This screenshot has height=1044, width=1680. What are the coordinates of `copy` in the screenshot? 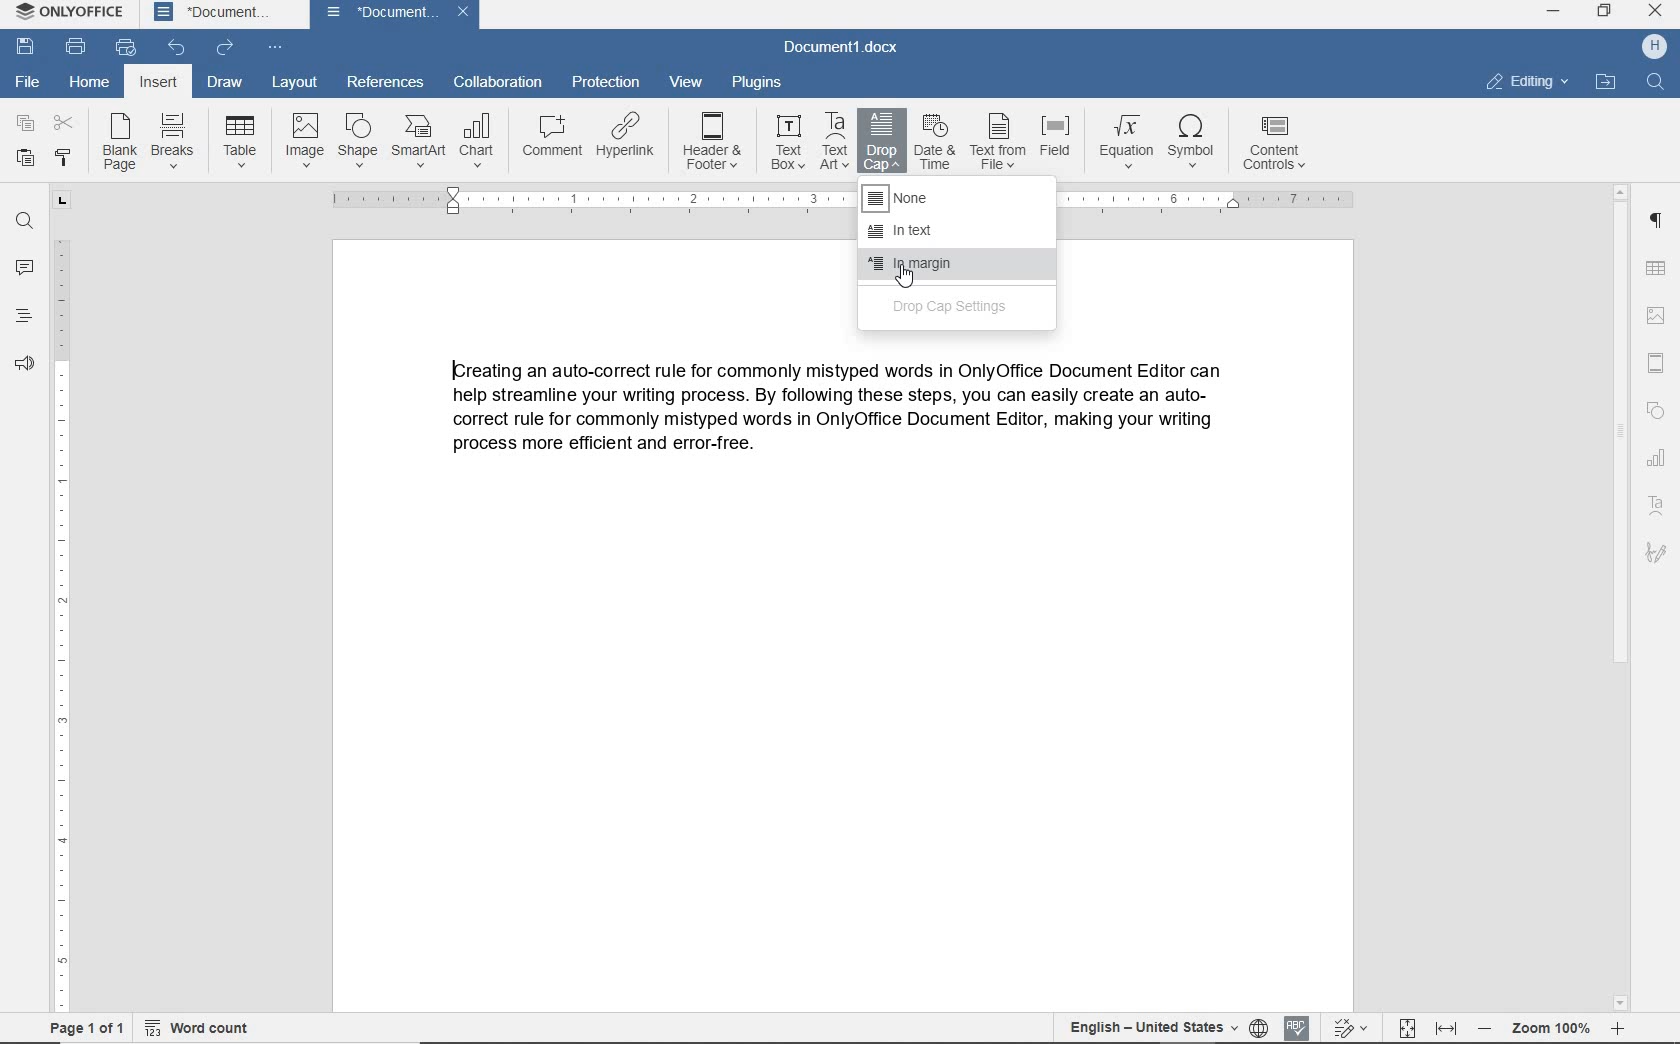 It's located at (24, 125).